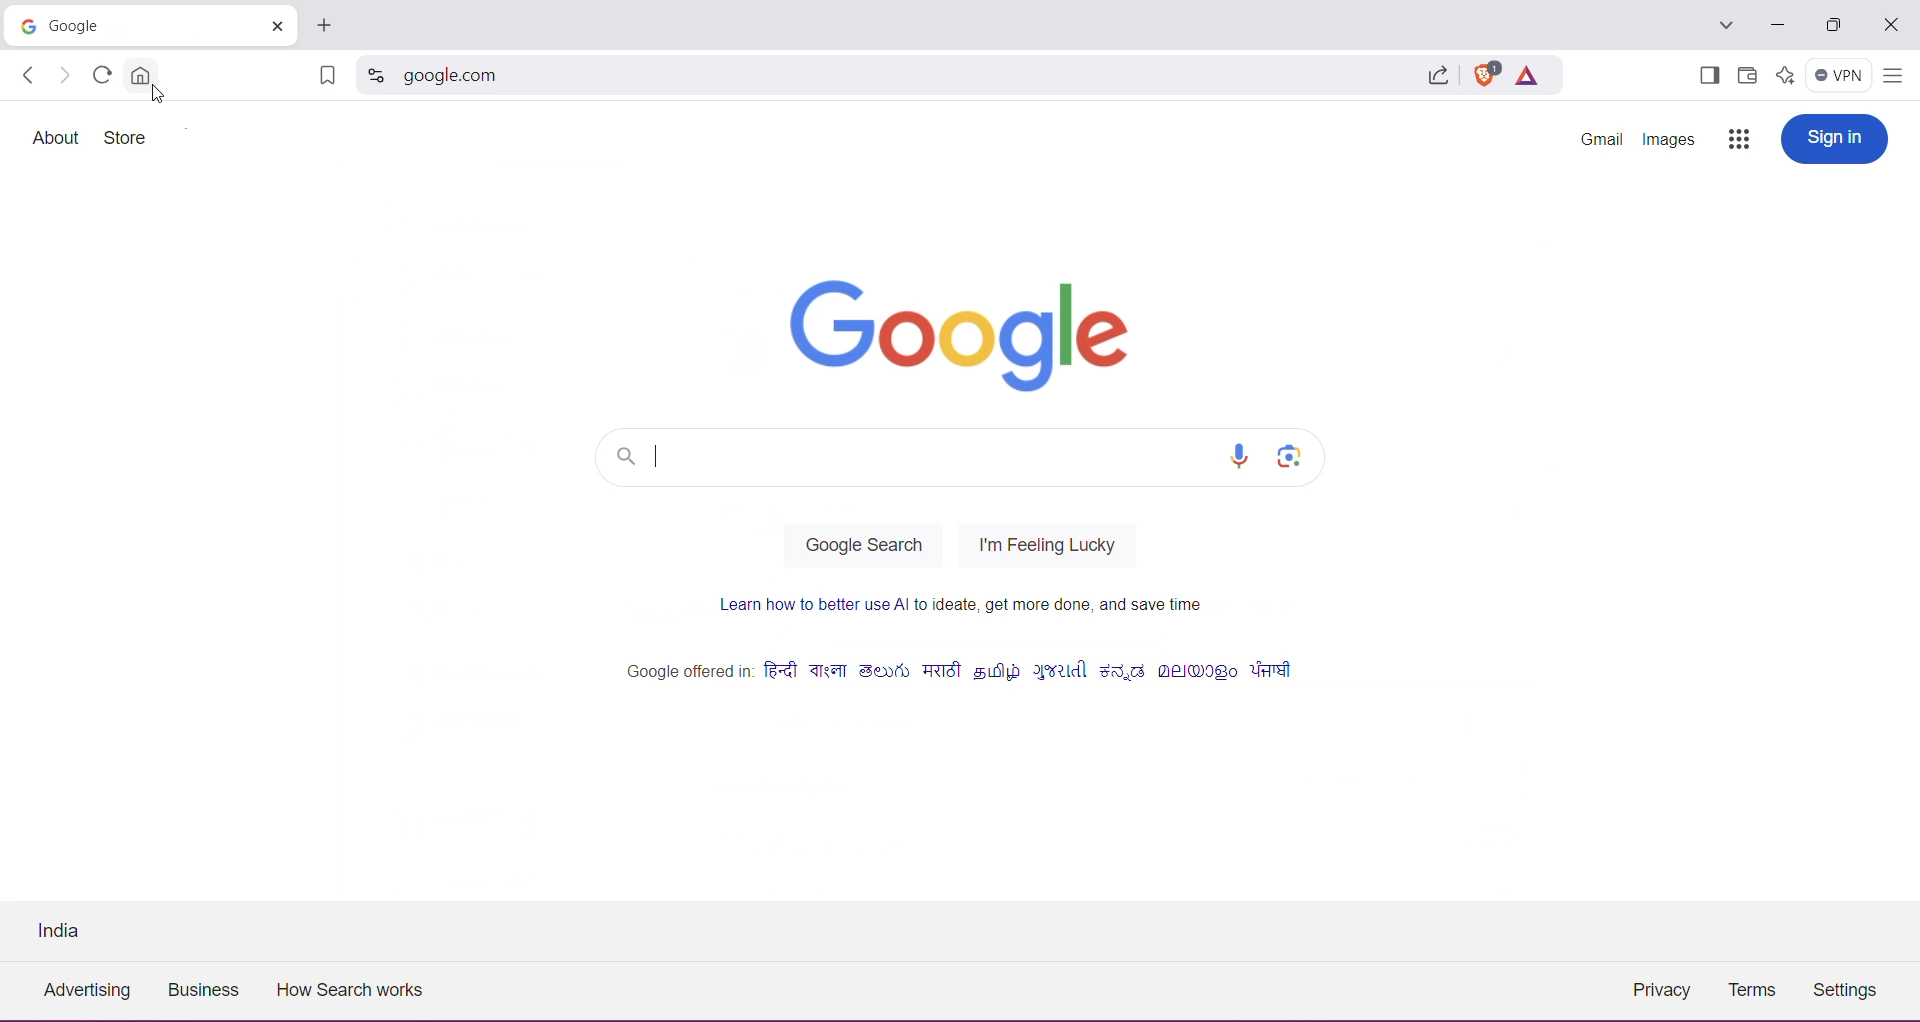  Describe the element at coordinates (1661, 988) in the screenshot. I see `Privacy` at that location.